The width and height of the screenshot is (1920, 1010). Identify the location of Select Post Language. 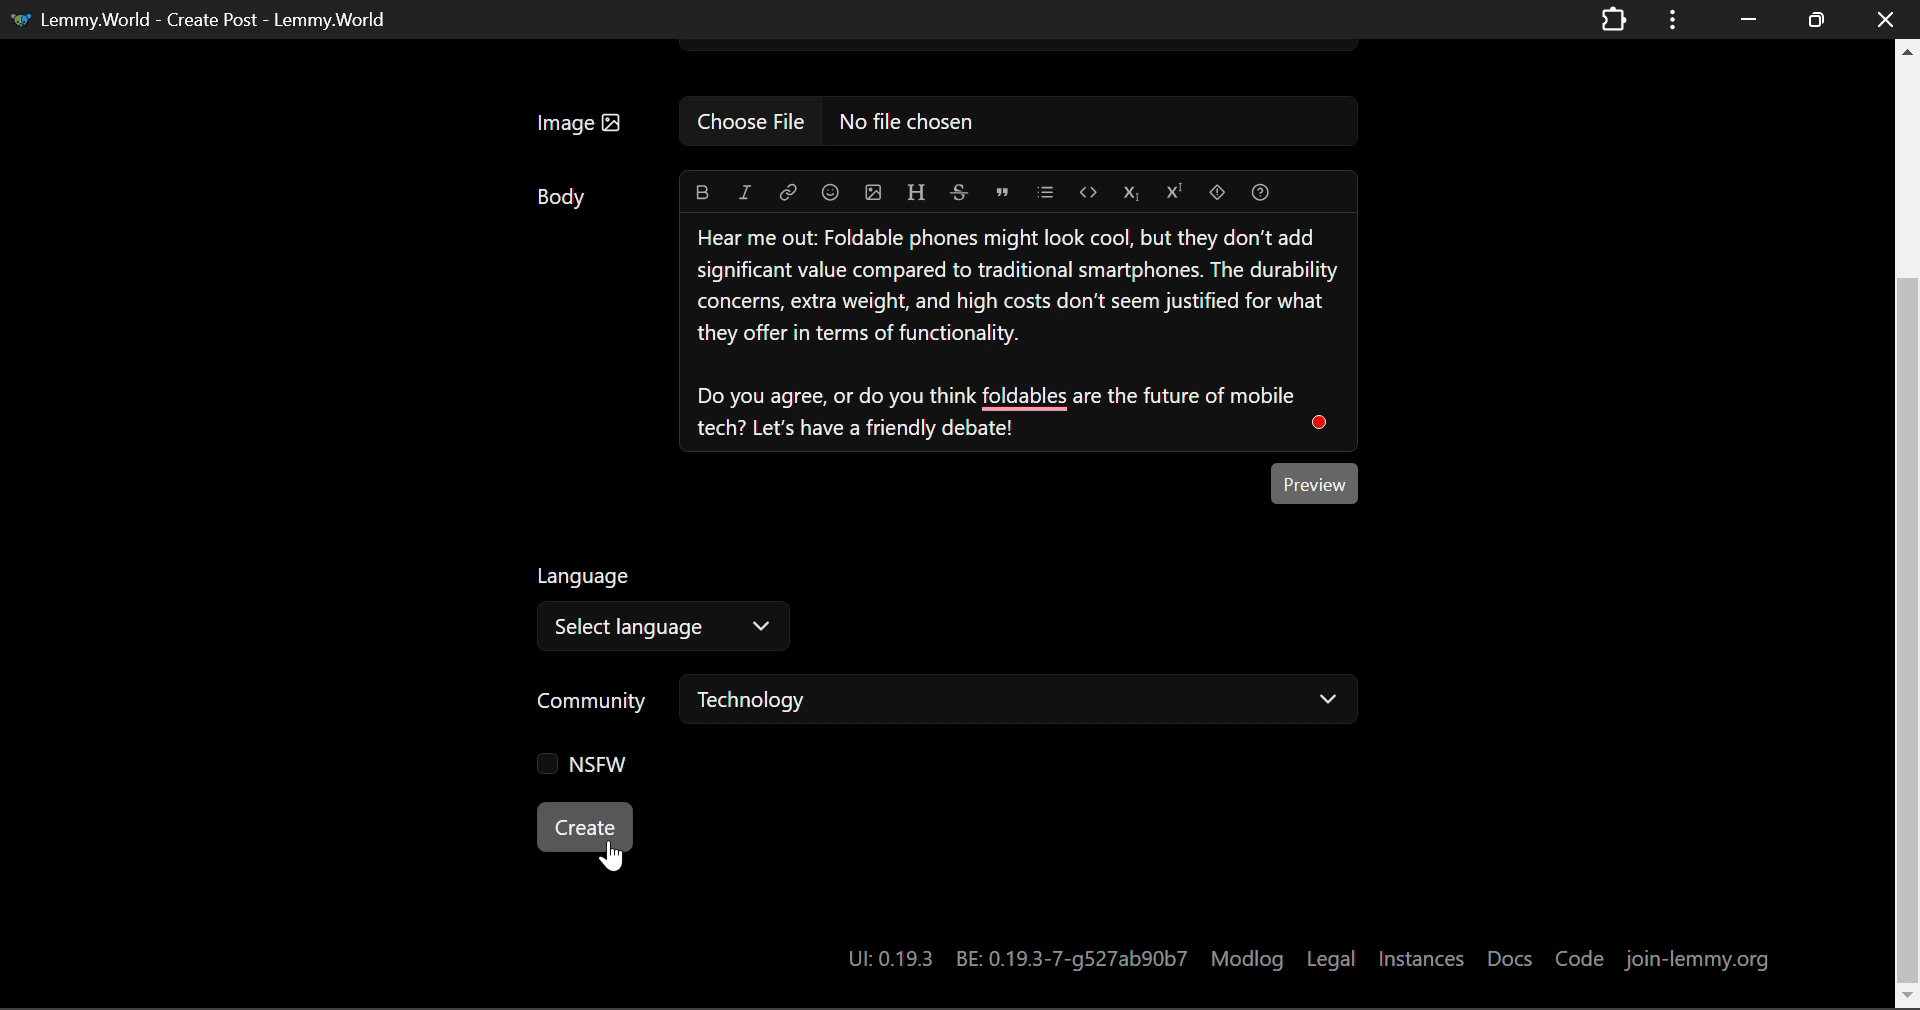
(660, 611).